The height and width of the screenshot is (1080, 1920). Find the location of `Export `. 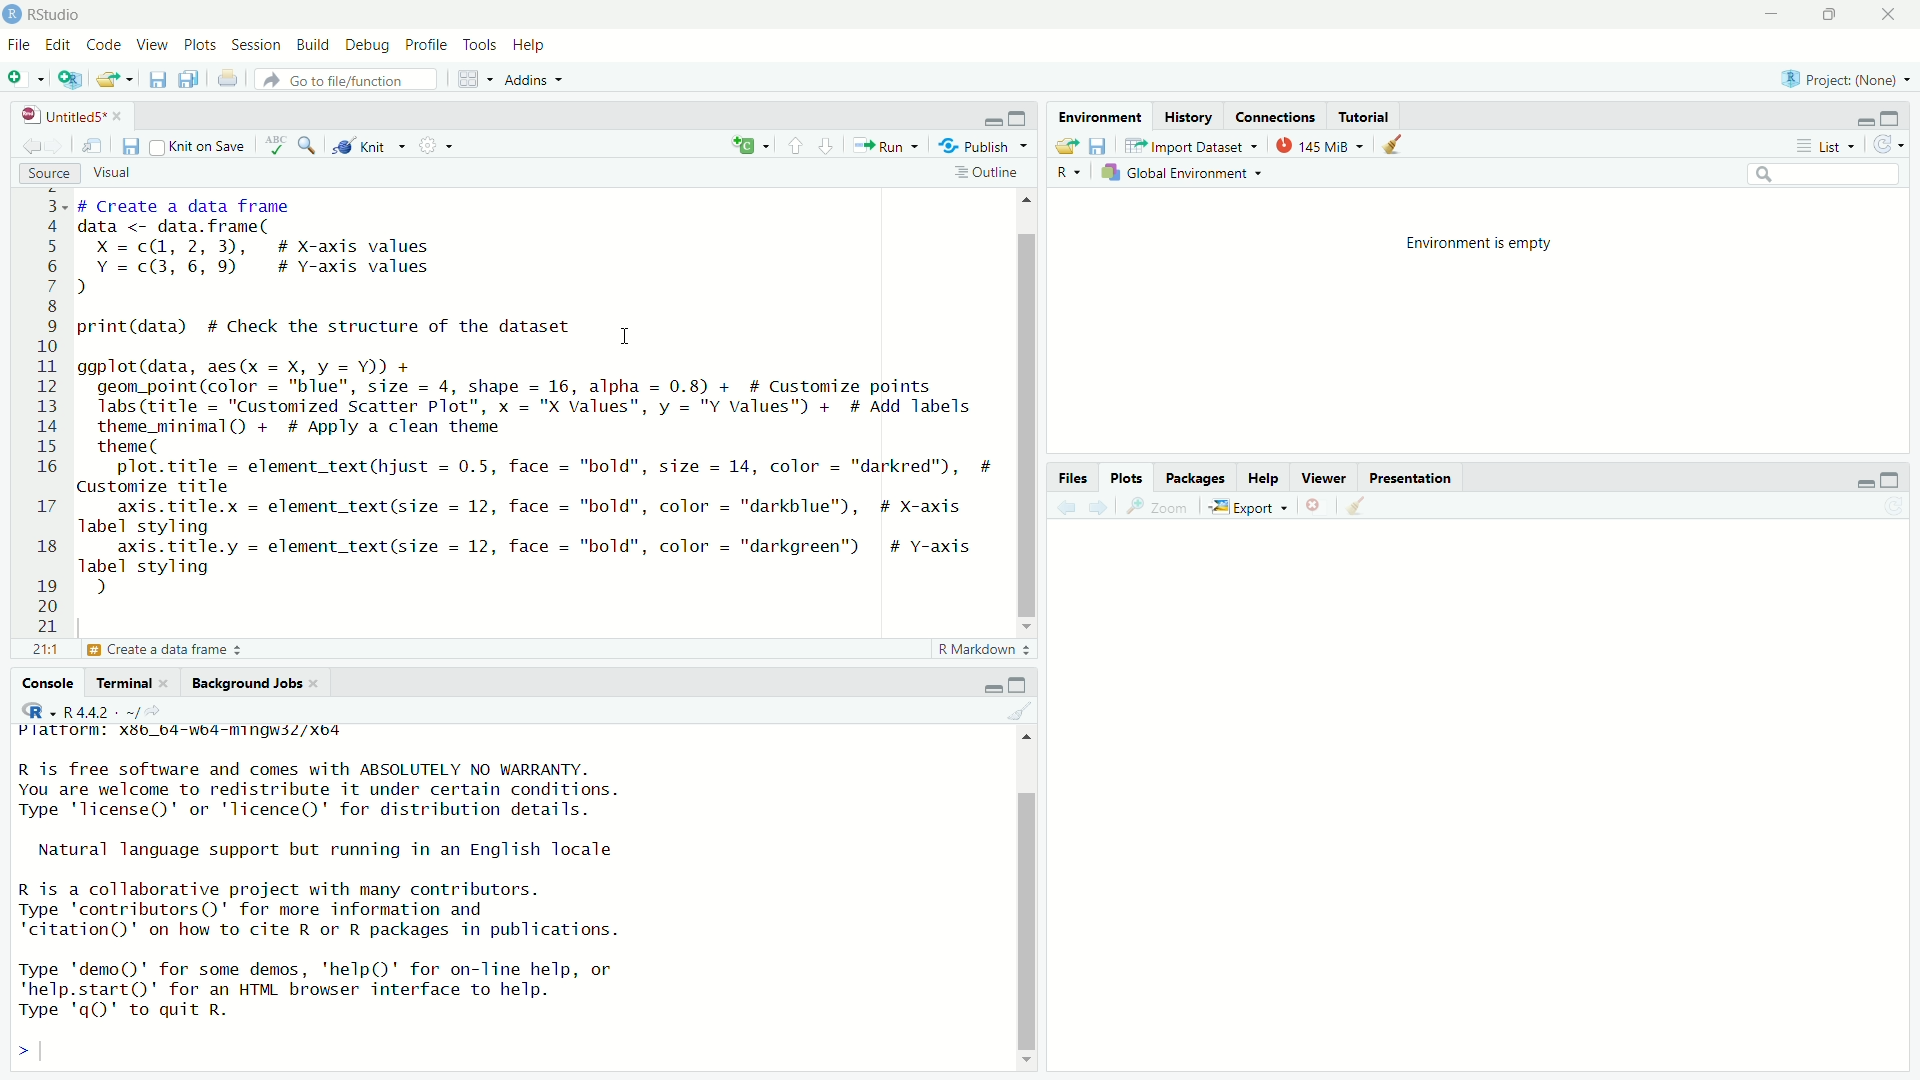

Export  is located at coordinates (1242, 507).